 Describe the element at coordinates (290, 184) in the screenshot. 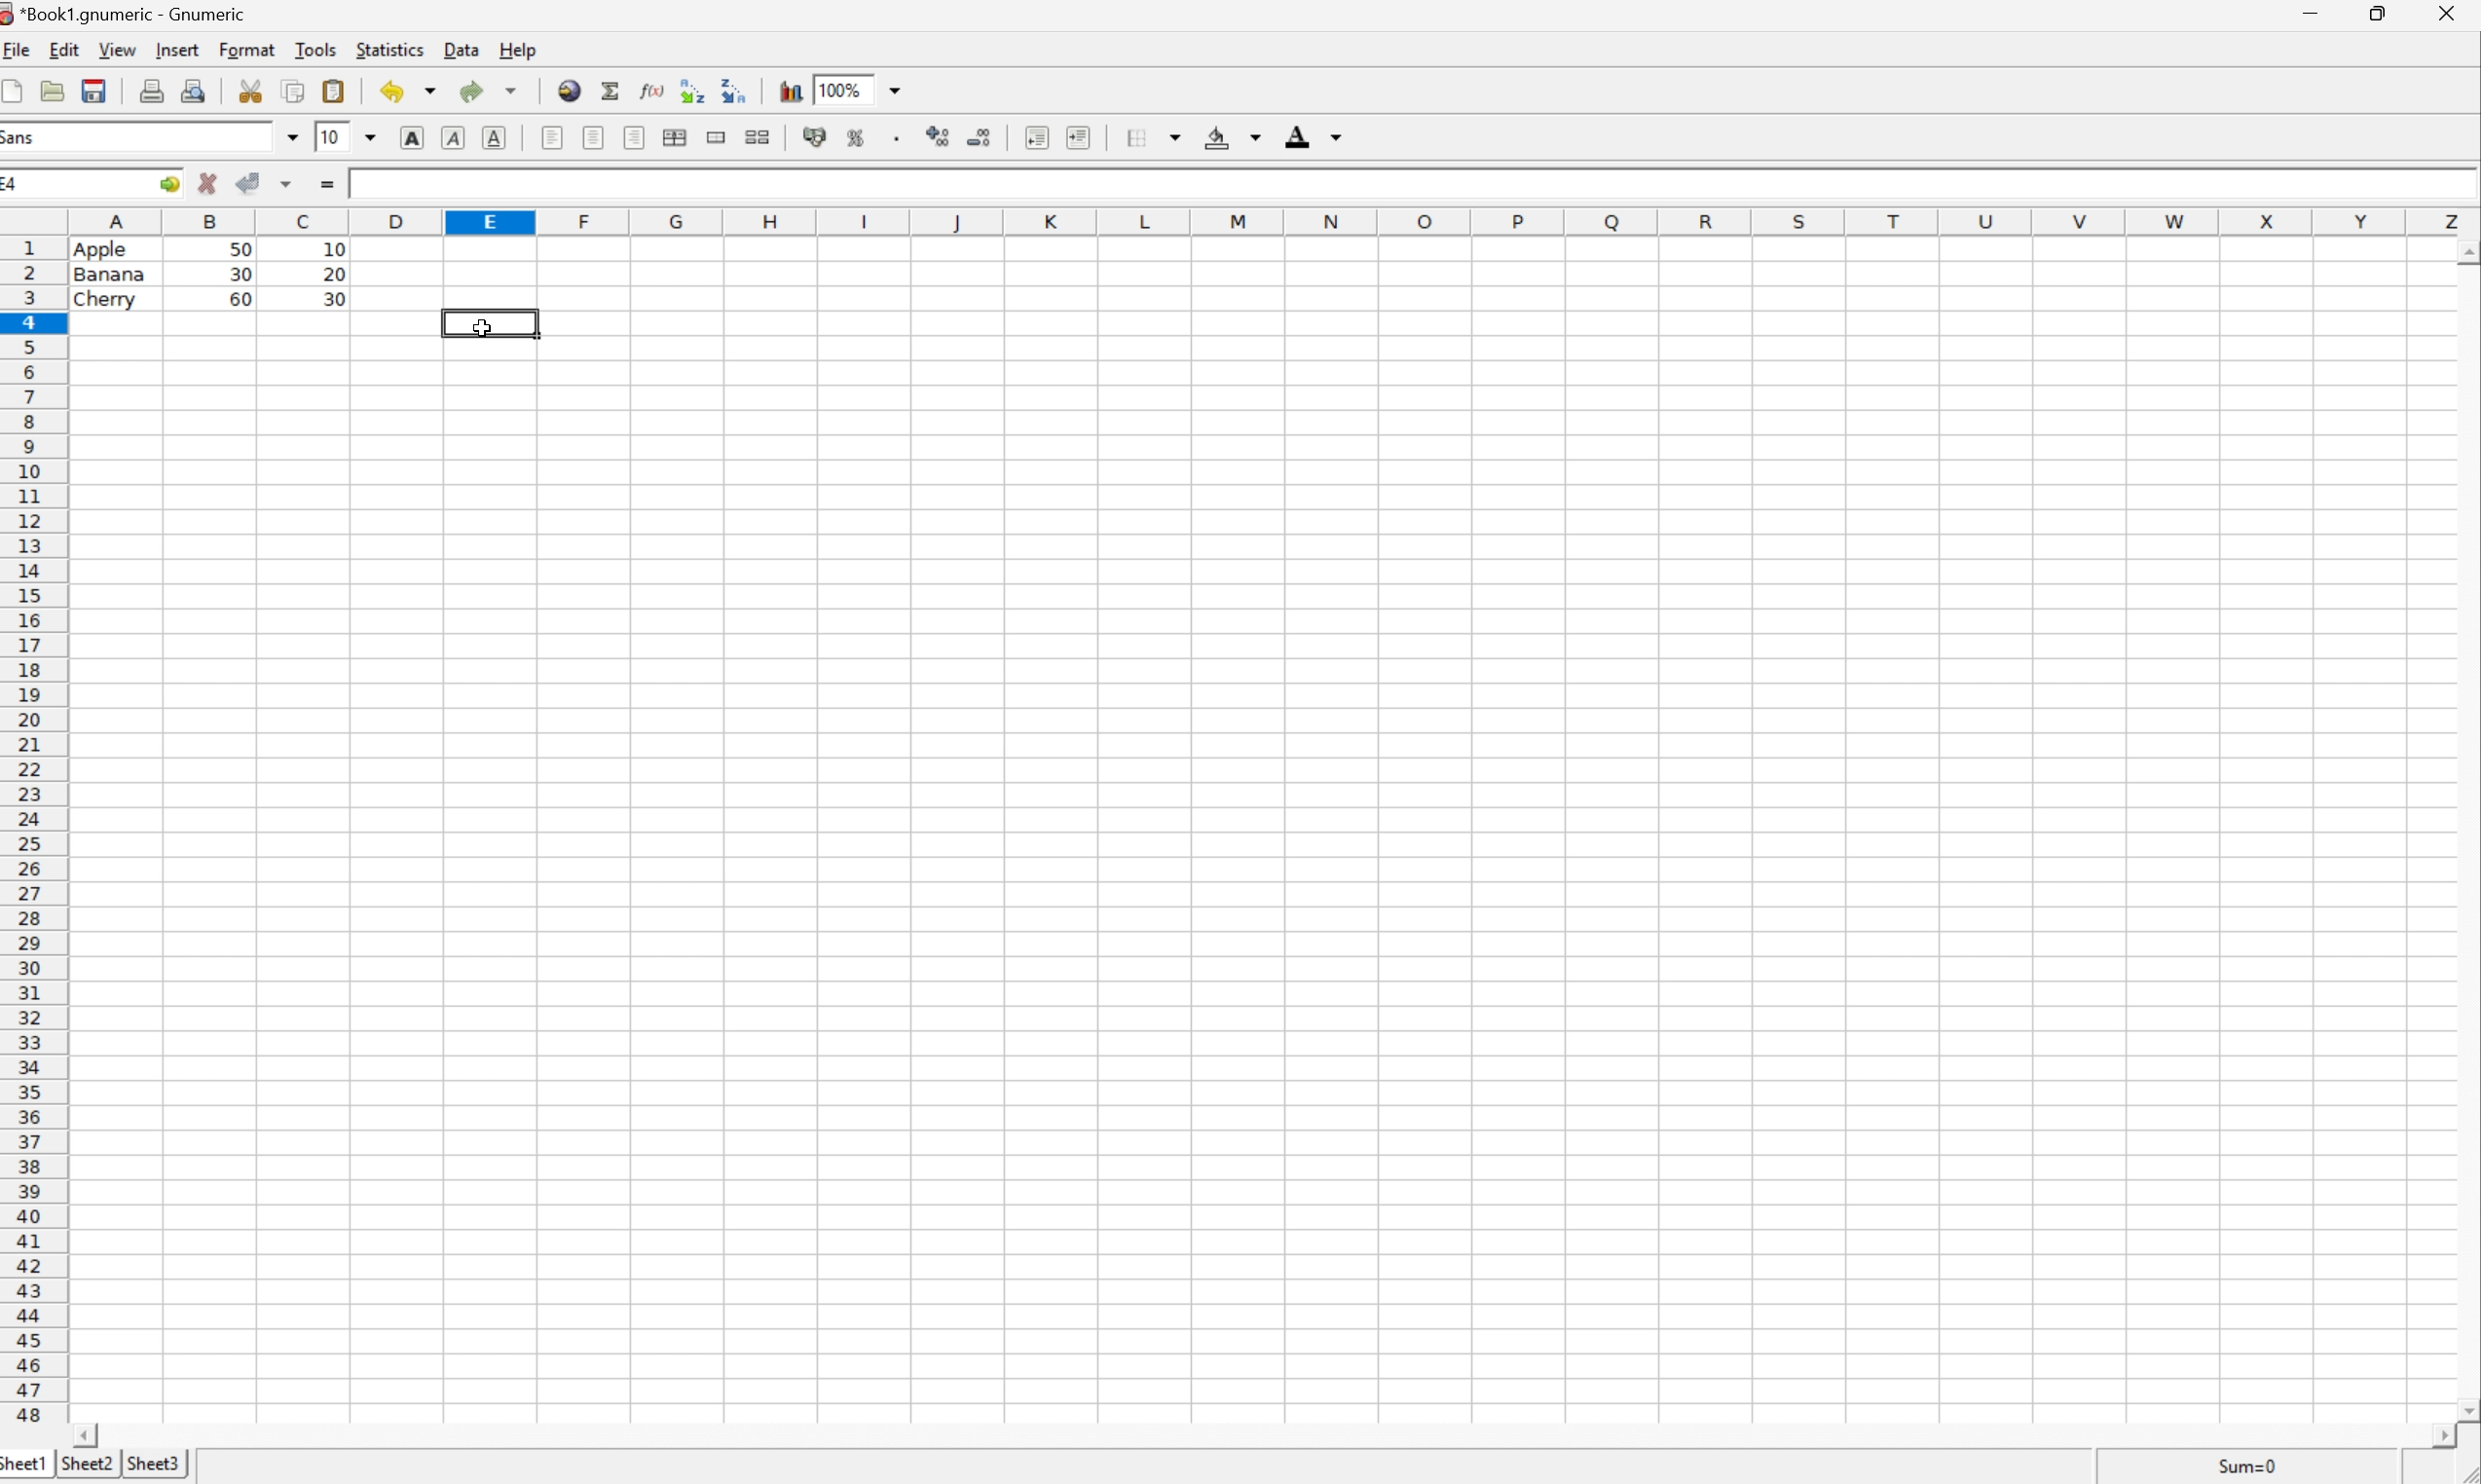

I see `accept changes across selection` at that location.